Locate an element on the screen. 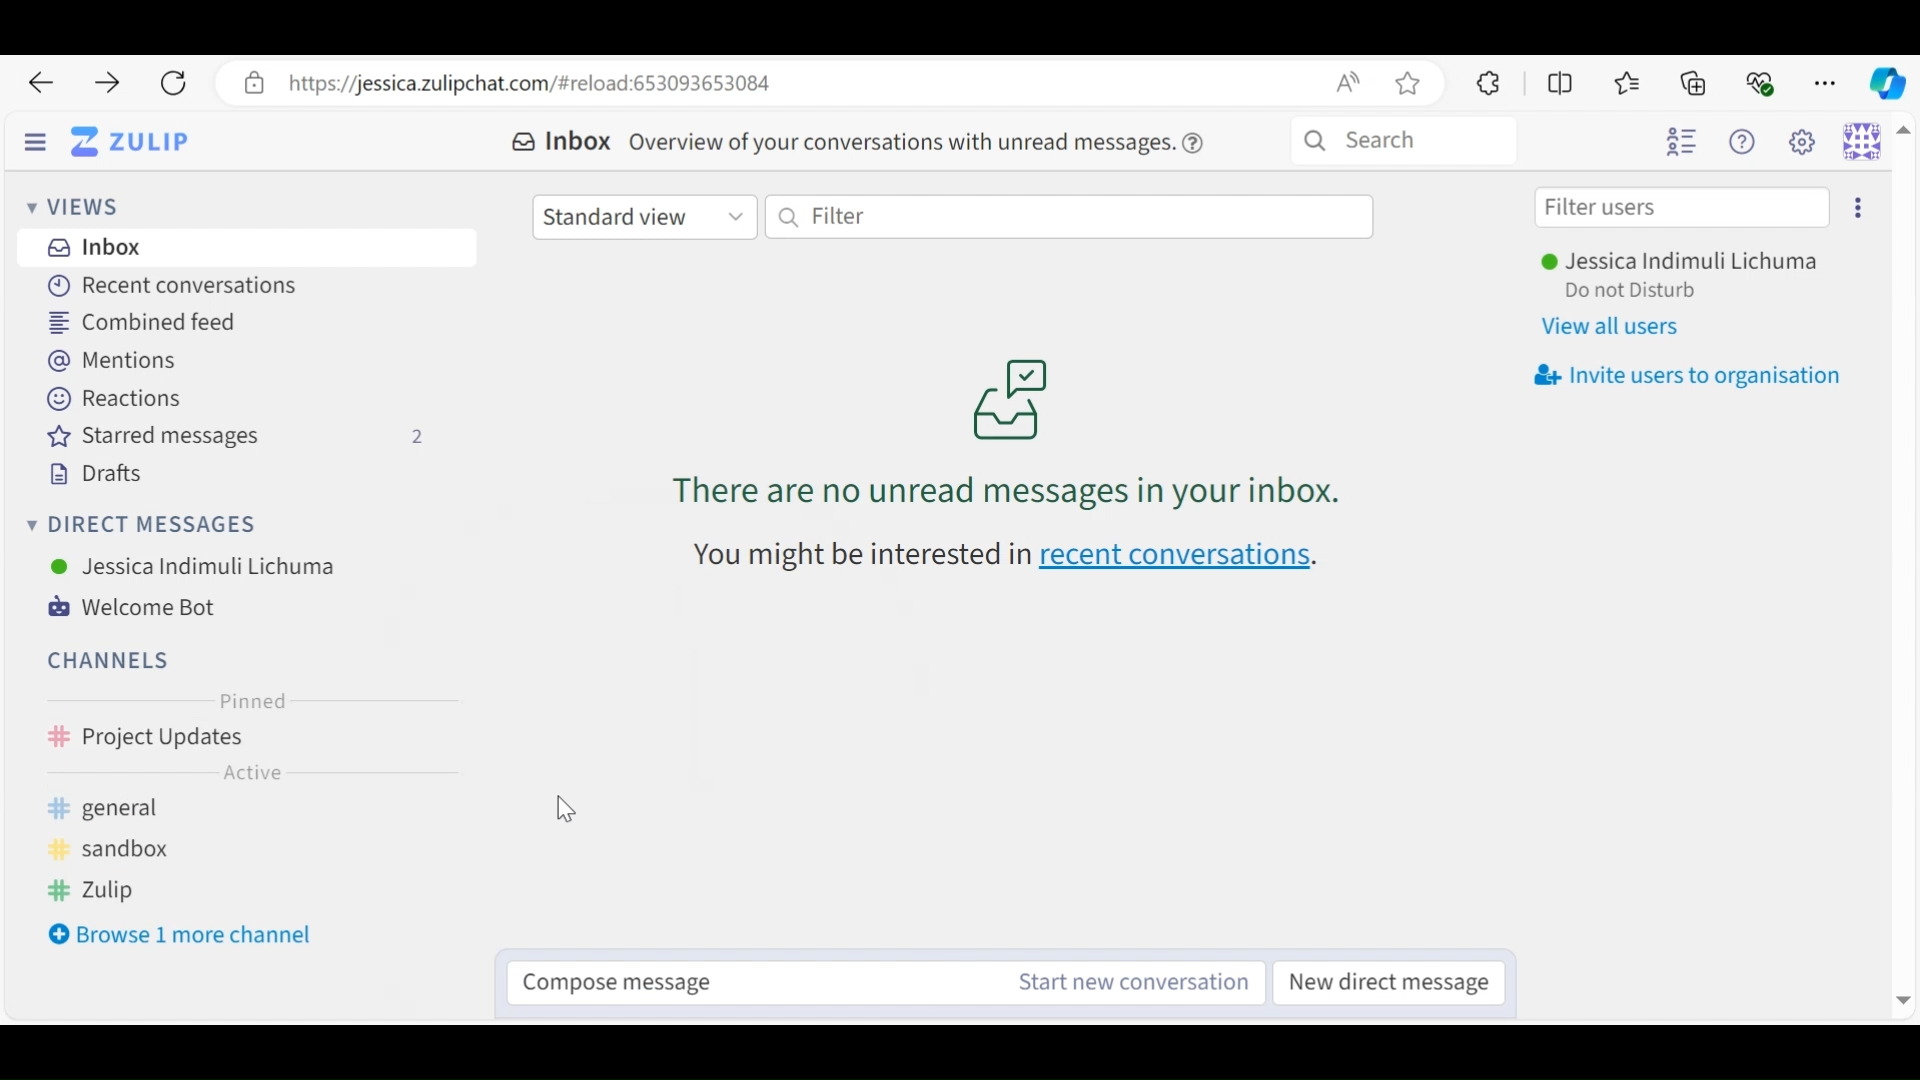  Start new conversations is located at coordinates (1126, 982).